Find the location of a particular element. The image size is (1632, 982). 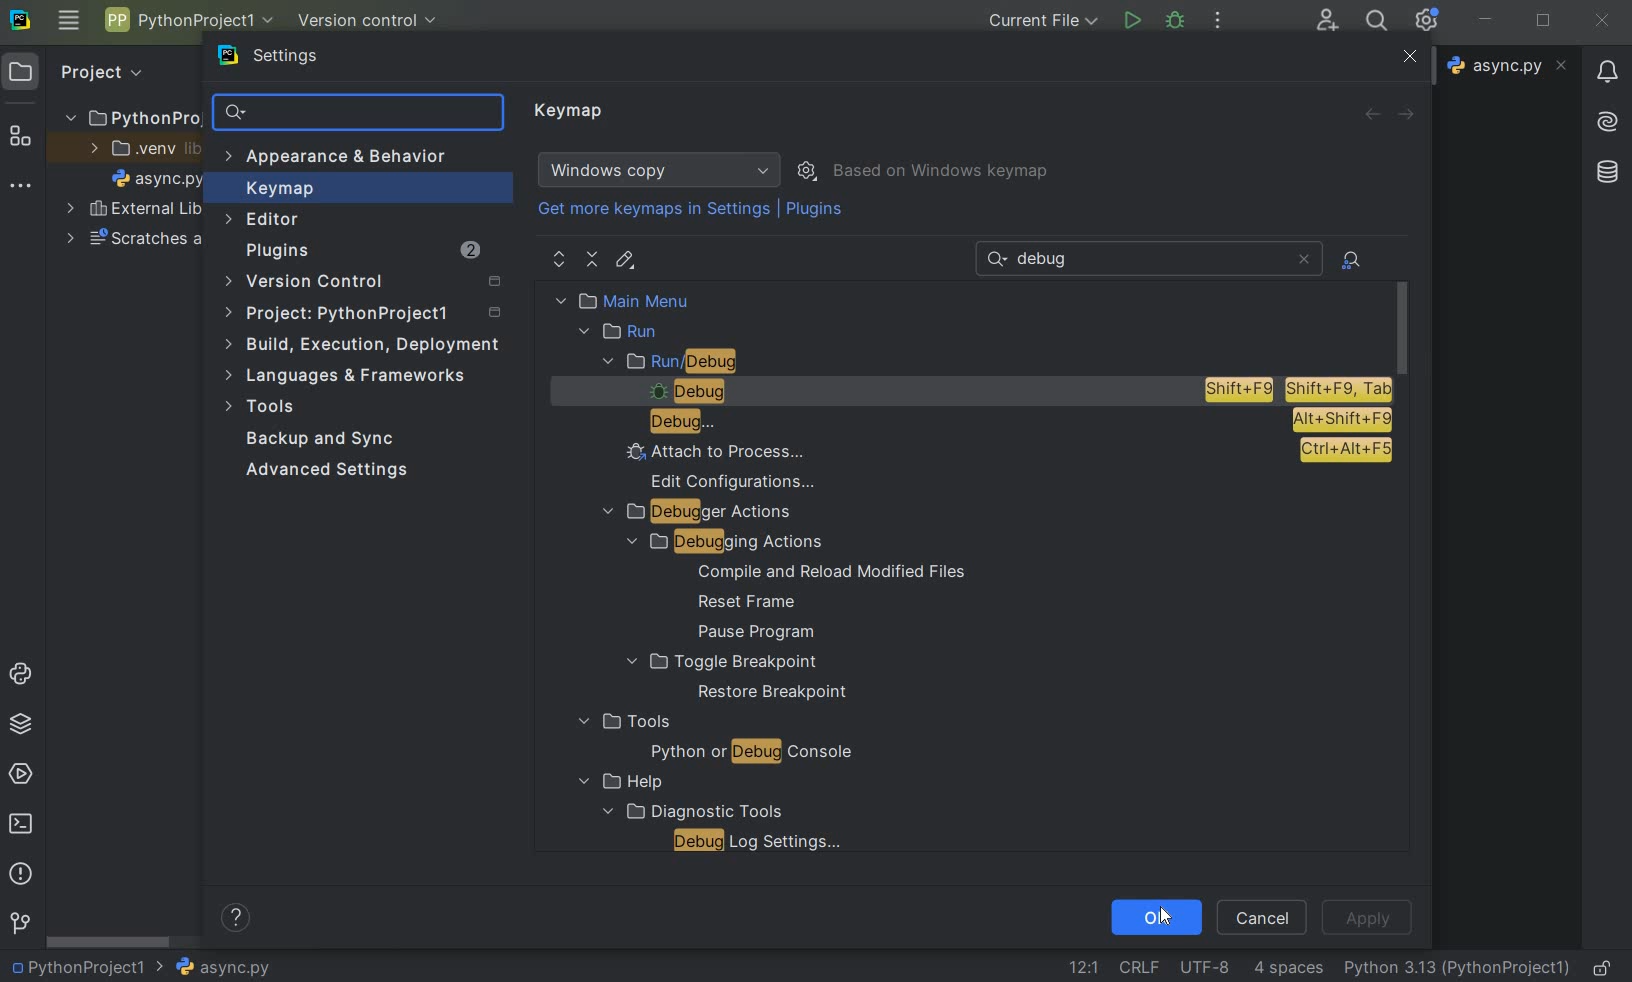

minimize is located at coordinates (1486, 19).